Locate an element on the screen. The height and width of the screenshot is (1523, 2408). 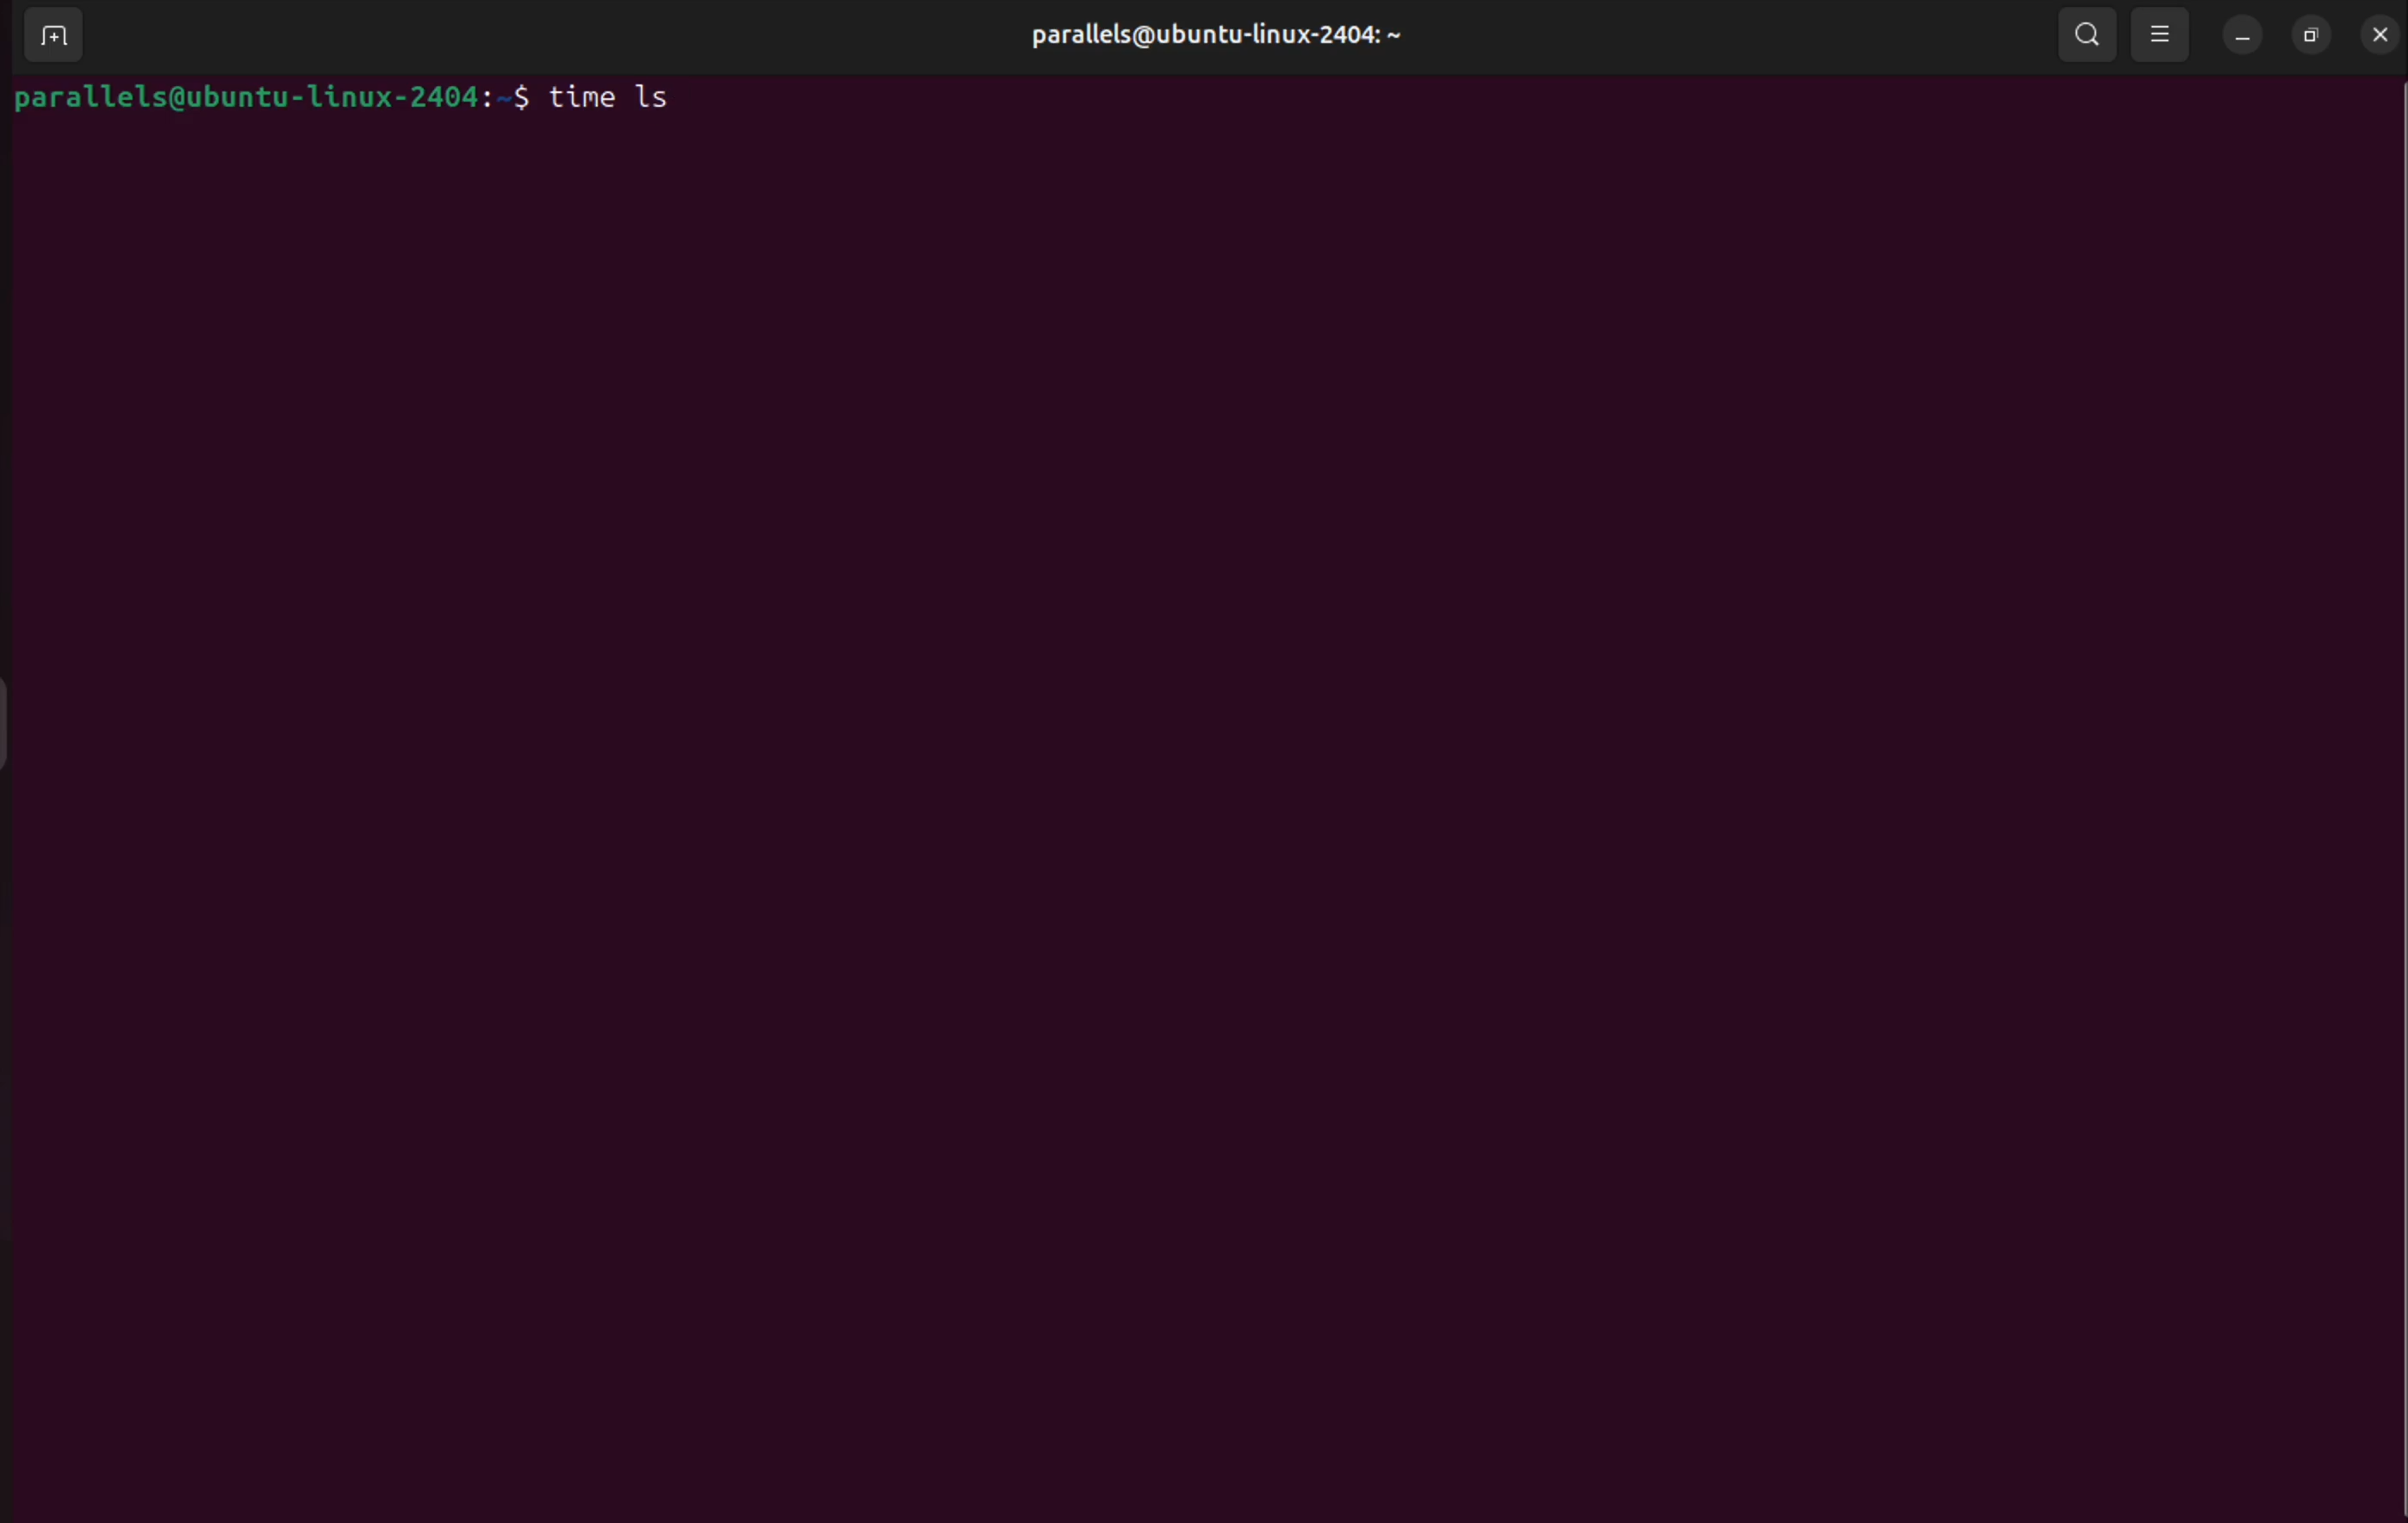
close is located at coordinates (2381, 32).